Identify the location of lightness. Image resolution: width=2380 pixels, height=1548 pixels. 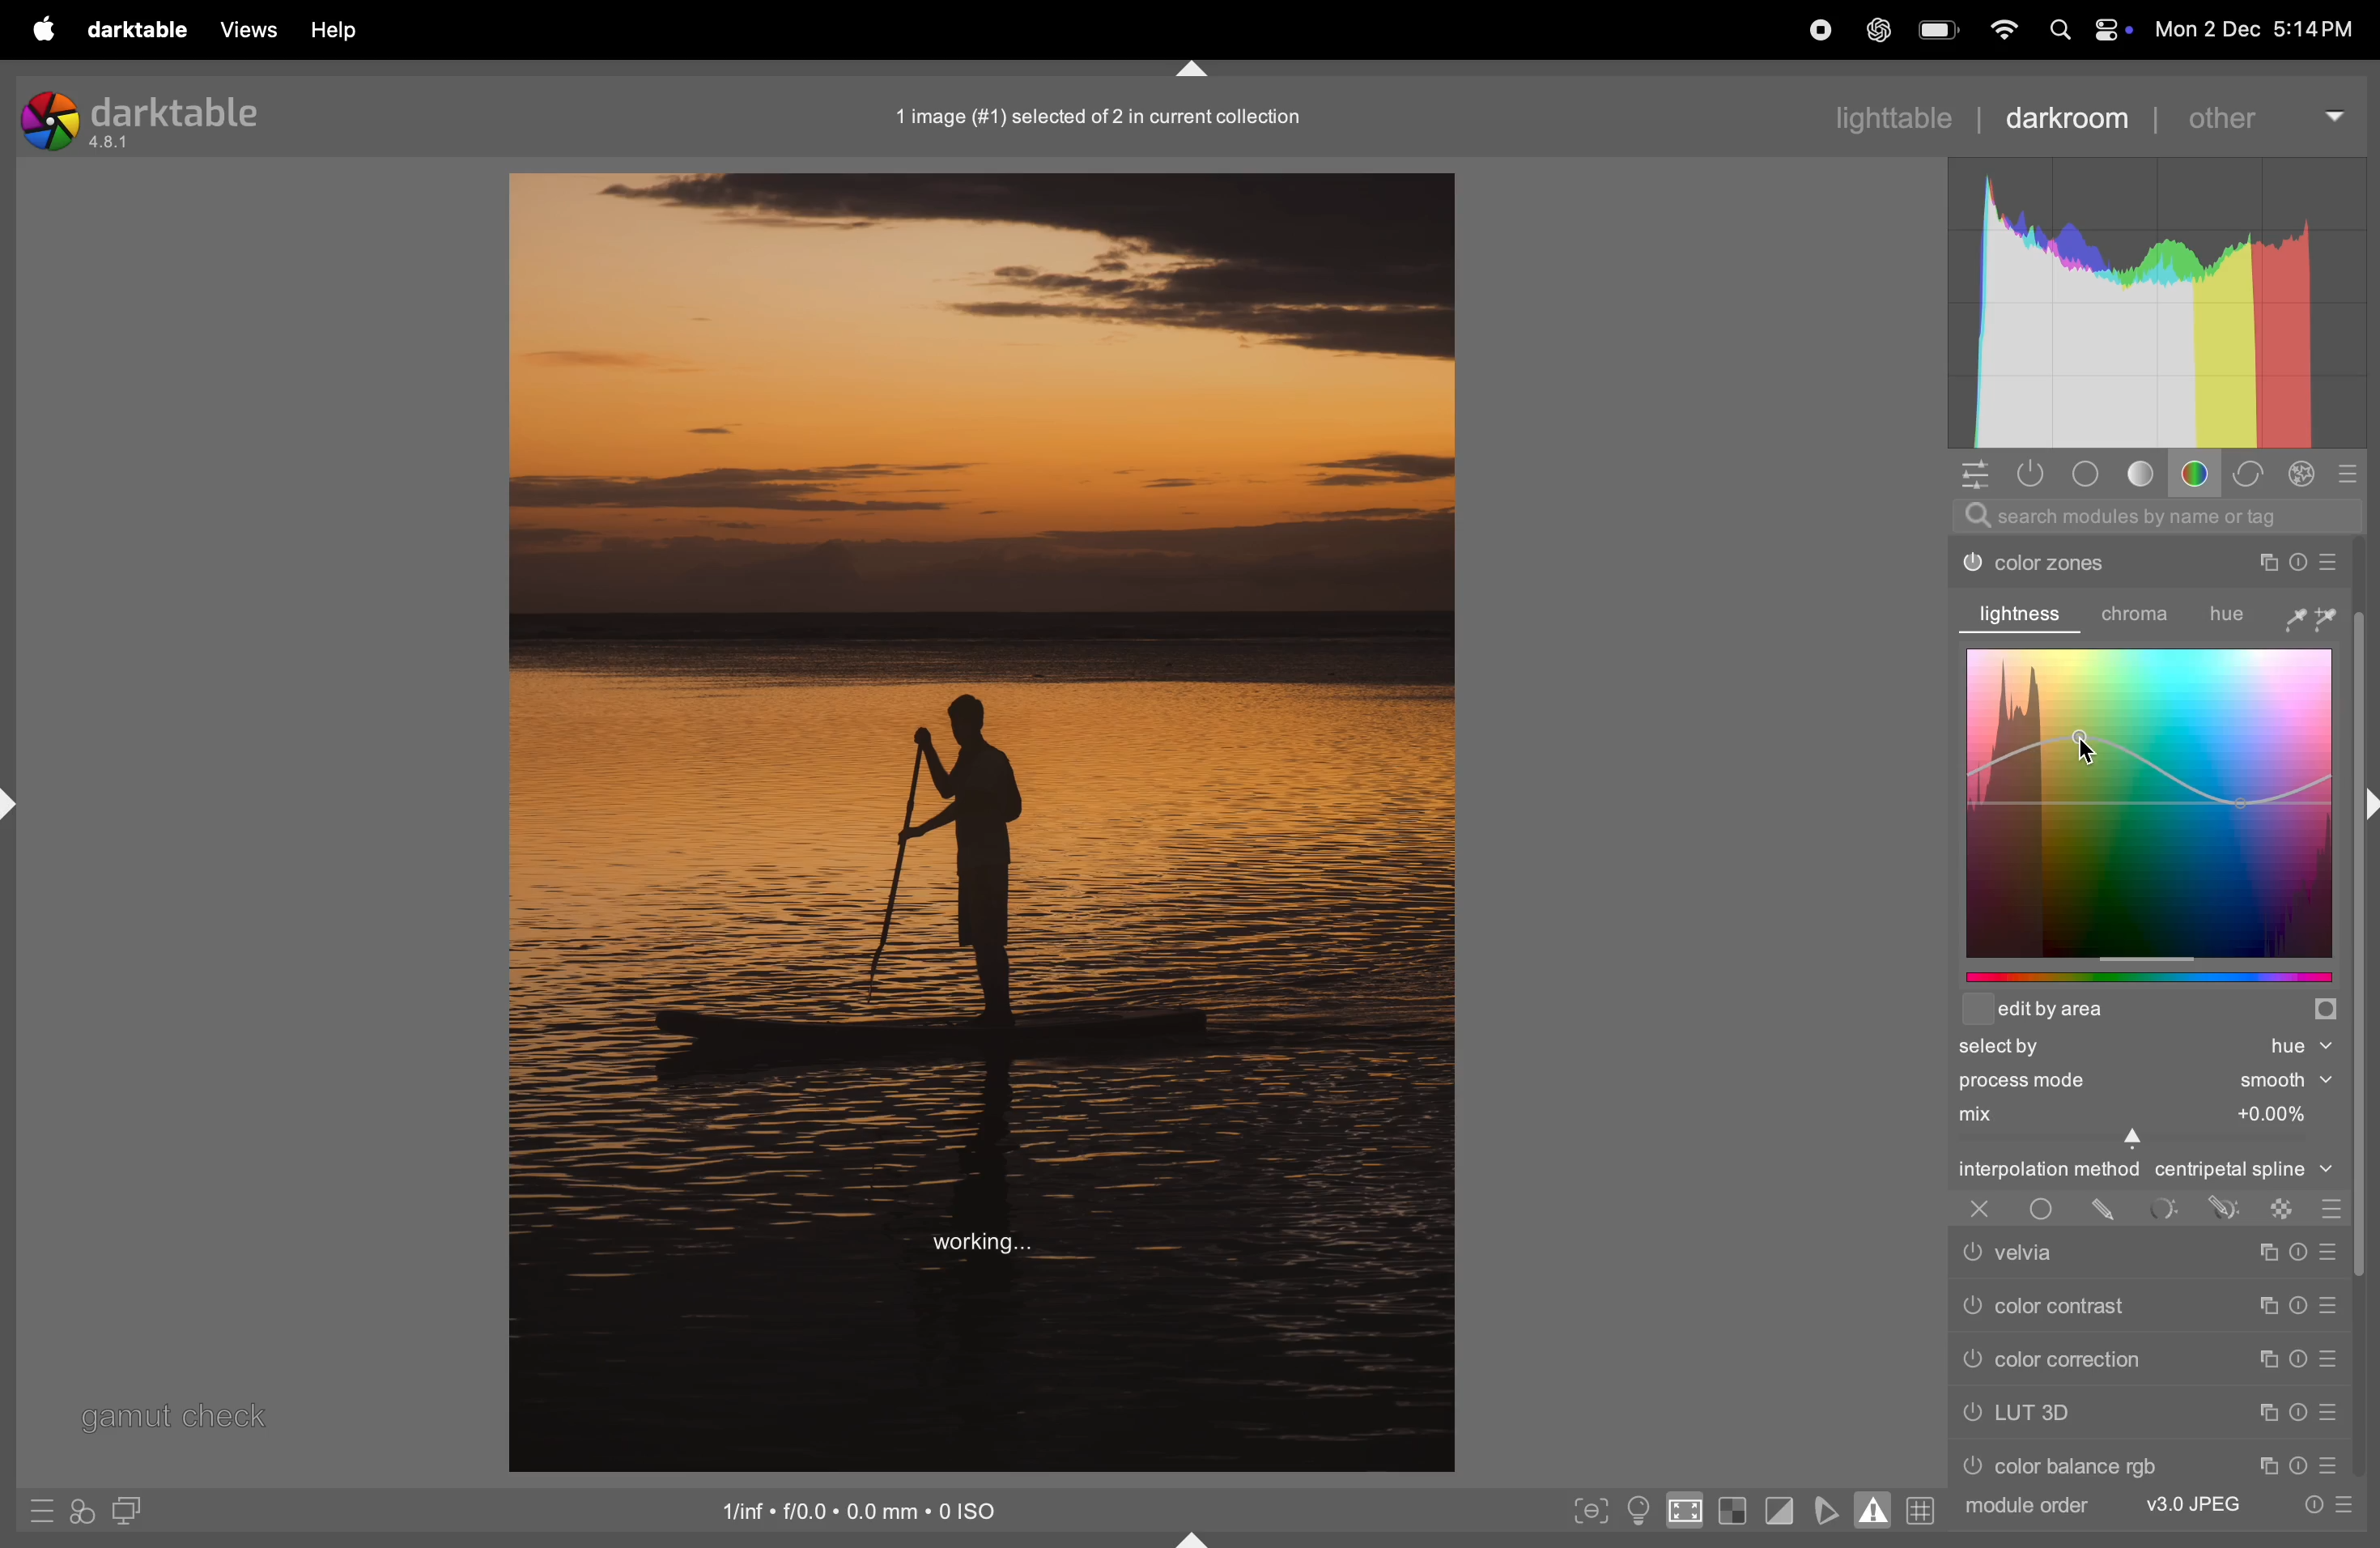
(2025, 613).